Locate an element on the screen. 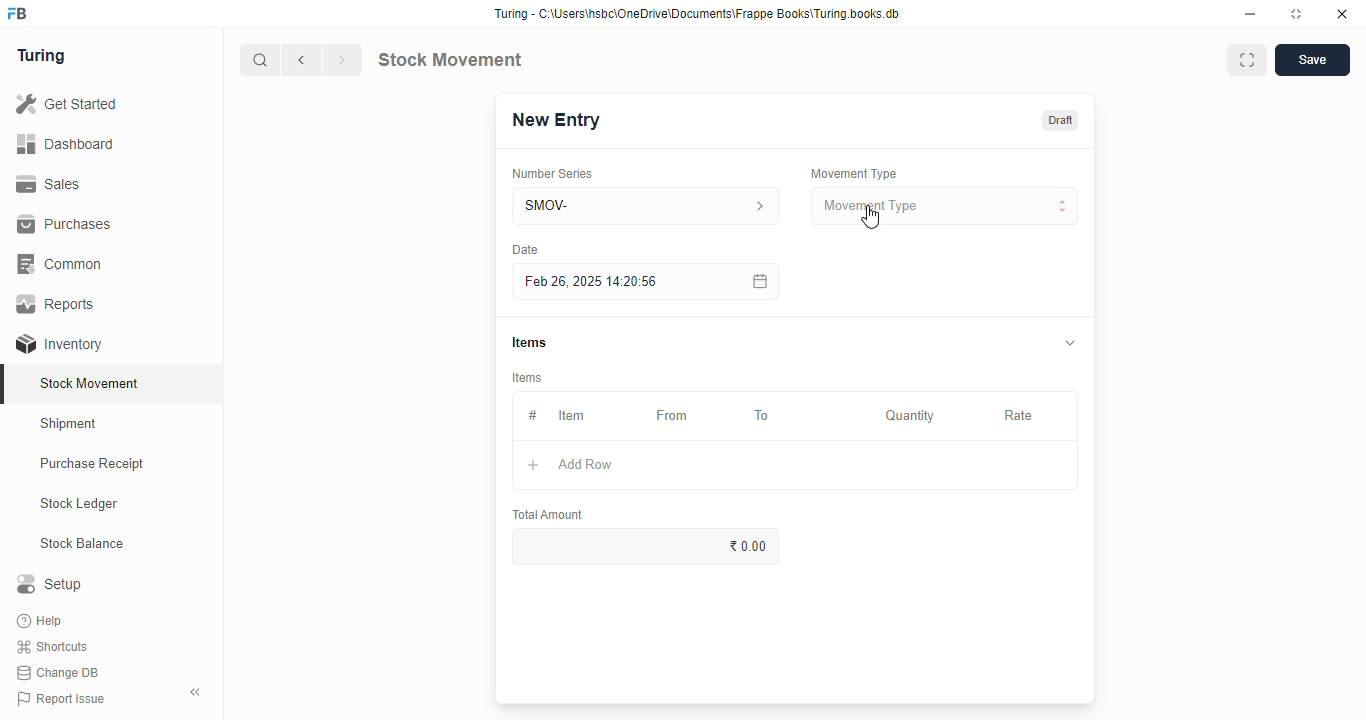 This screenshot has height=720, width=1366. stock movement is located at coordinates (449, 59).